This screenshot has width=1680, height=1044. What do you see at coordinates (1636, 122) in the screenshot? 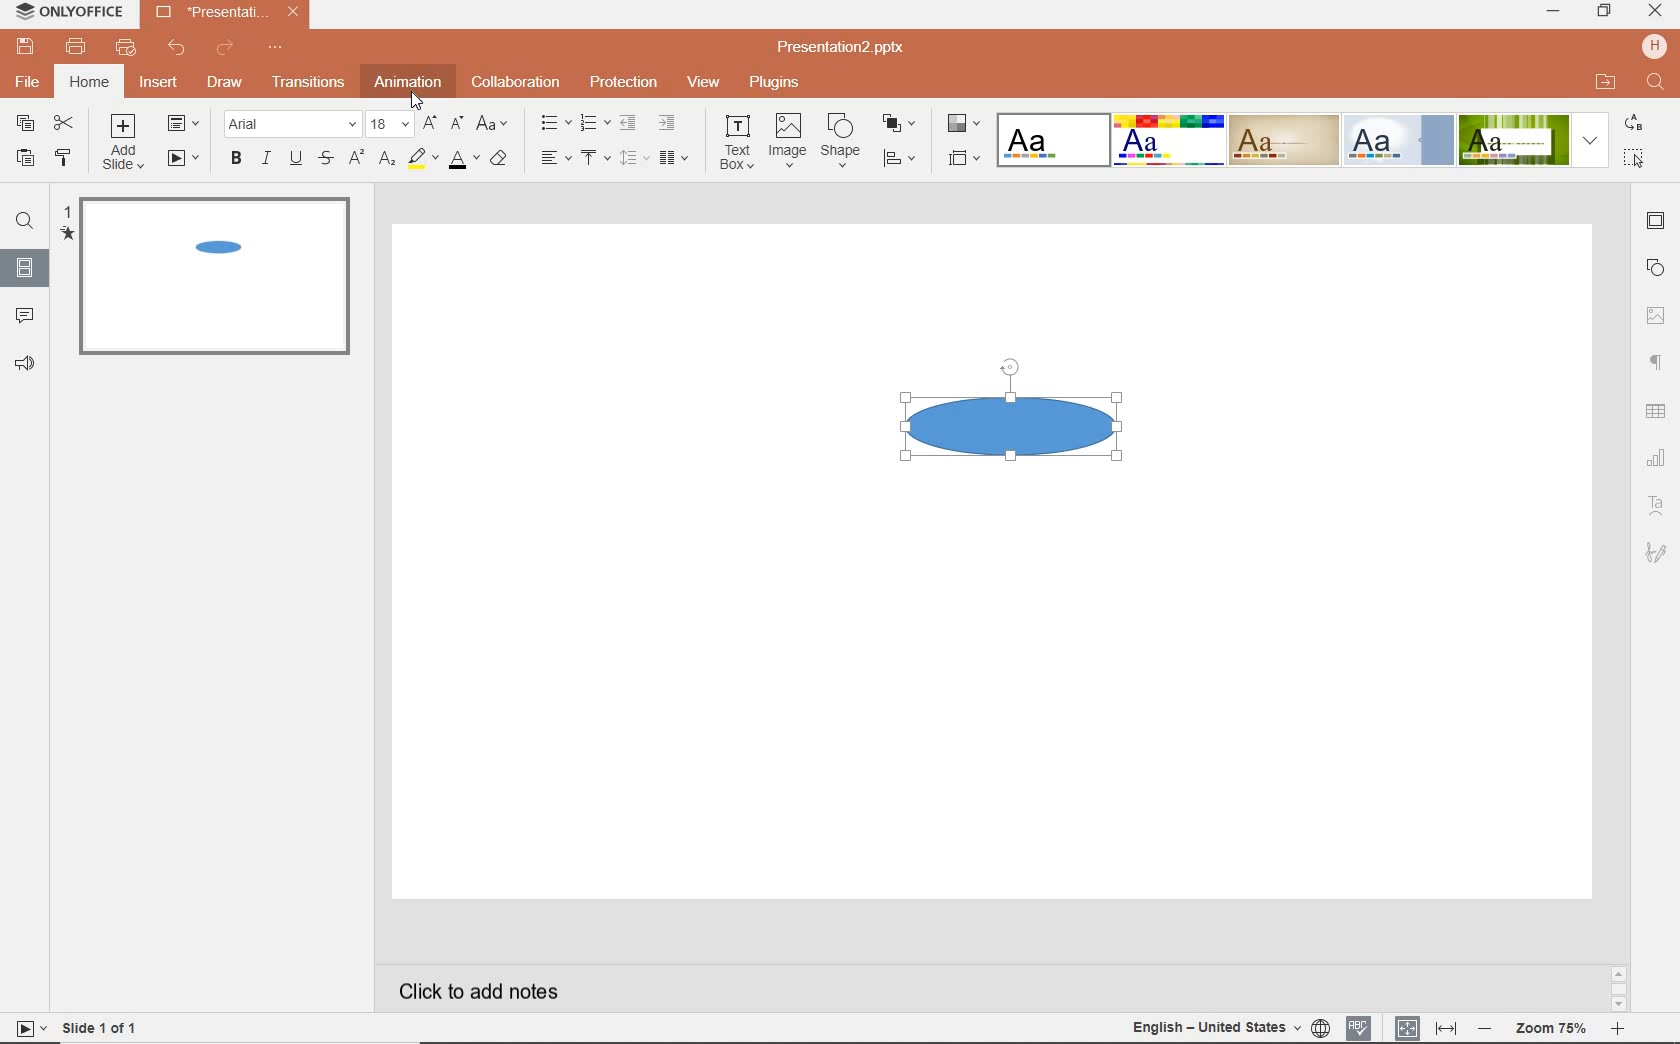
I see `replace` at bounding box center [1636, 122].